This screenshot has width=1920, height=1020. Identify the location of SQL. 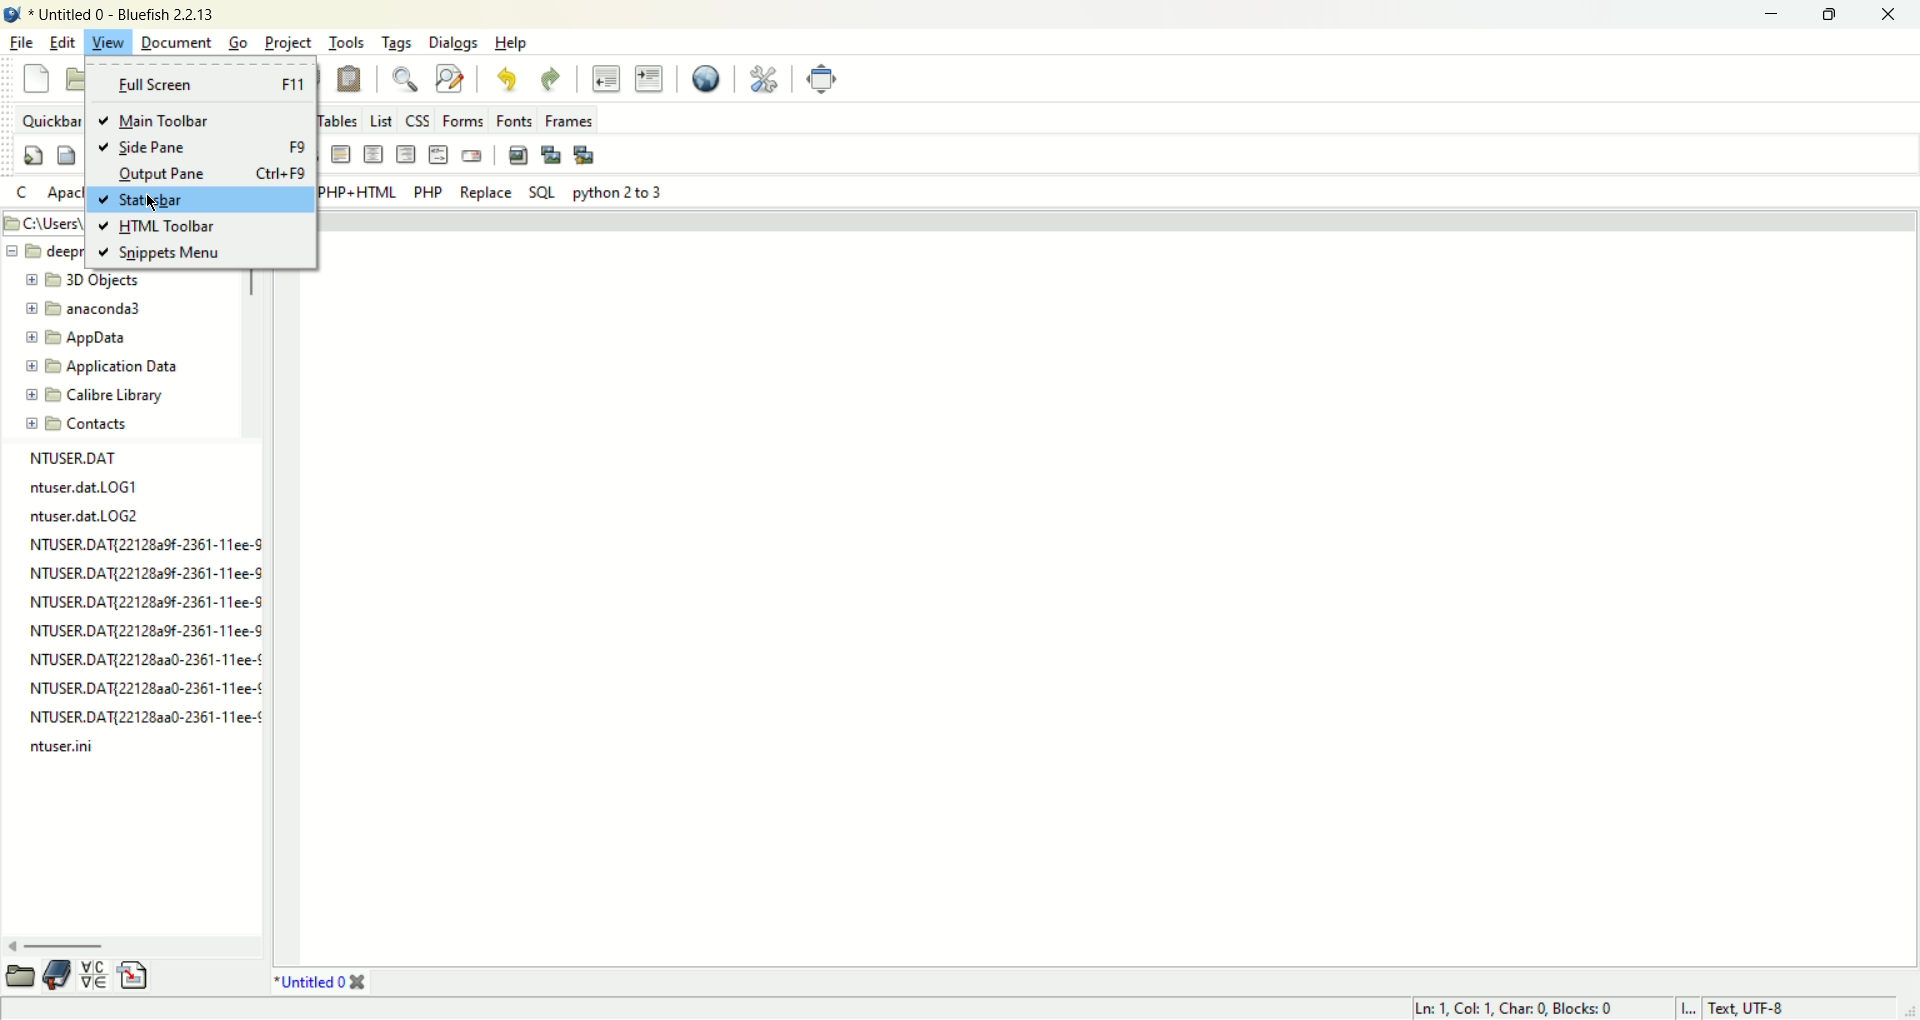
(543, 194).